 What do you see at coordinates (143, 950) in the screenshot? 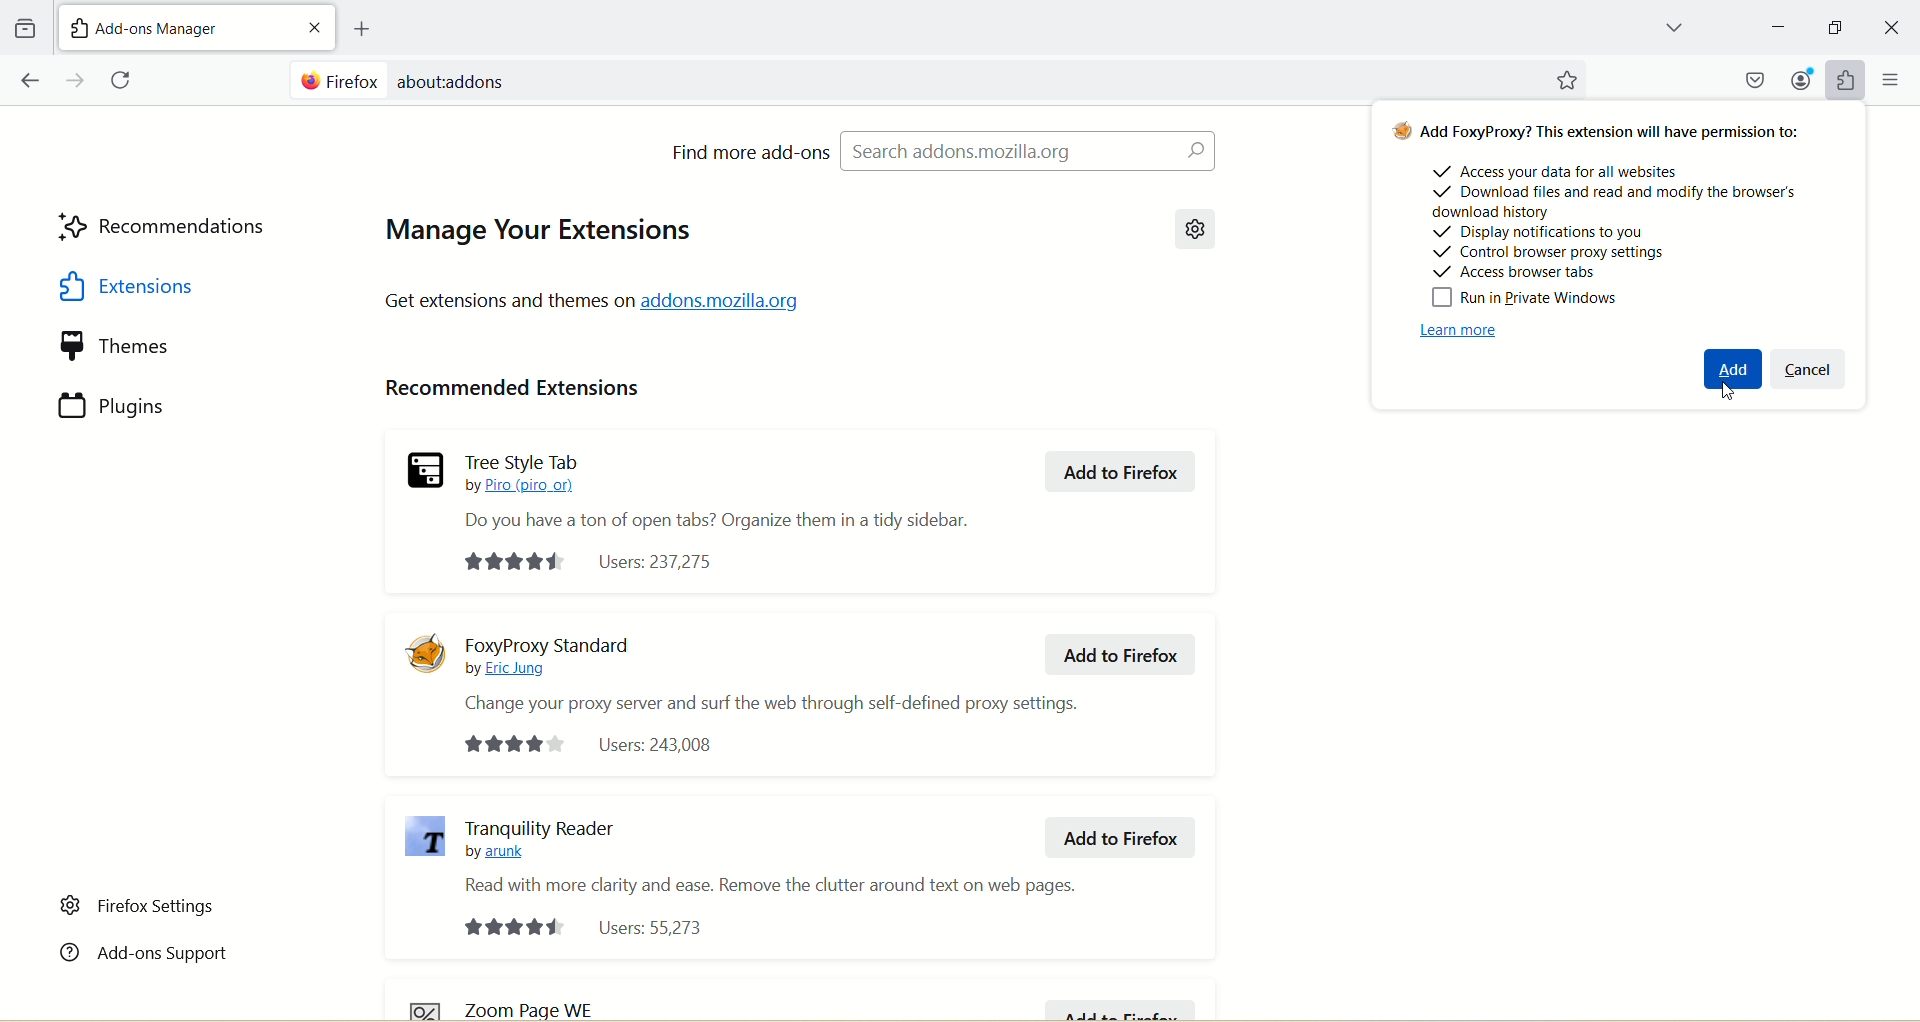
I see `Add-ons Support` at bounding box center [143, 950].